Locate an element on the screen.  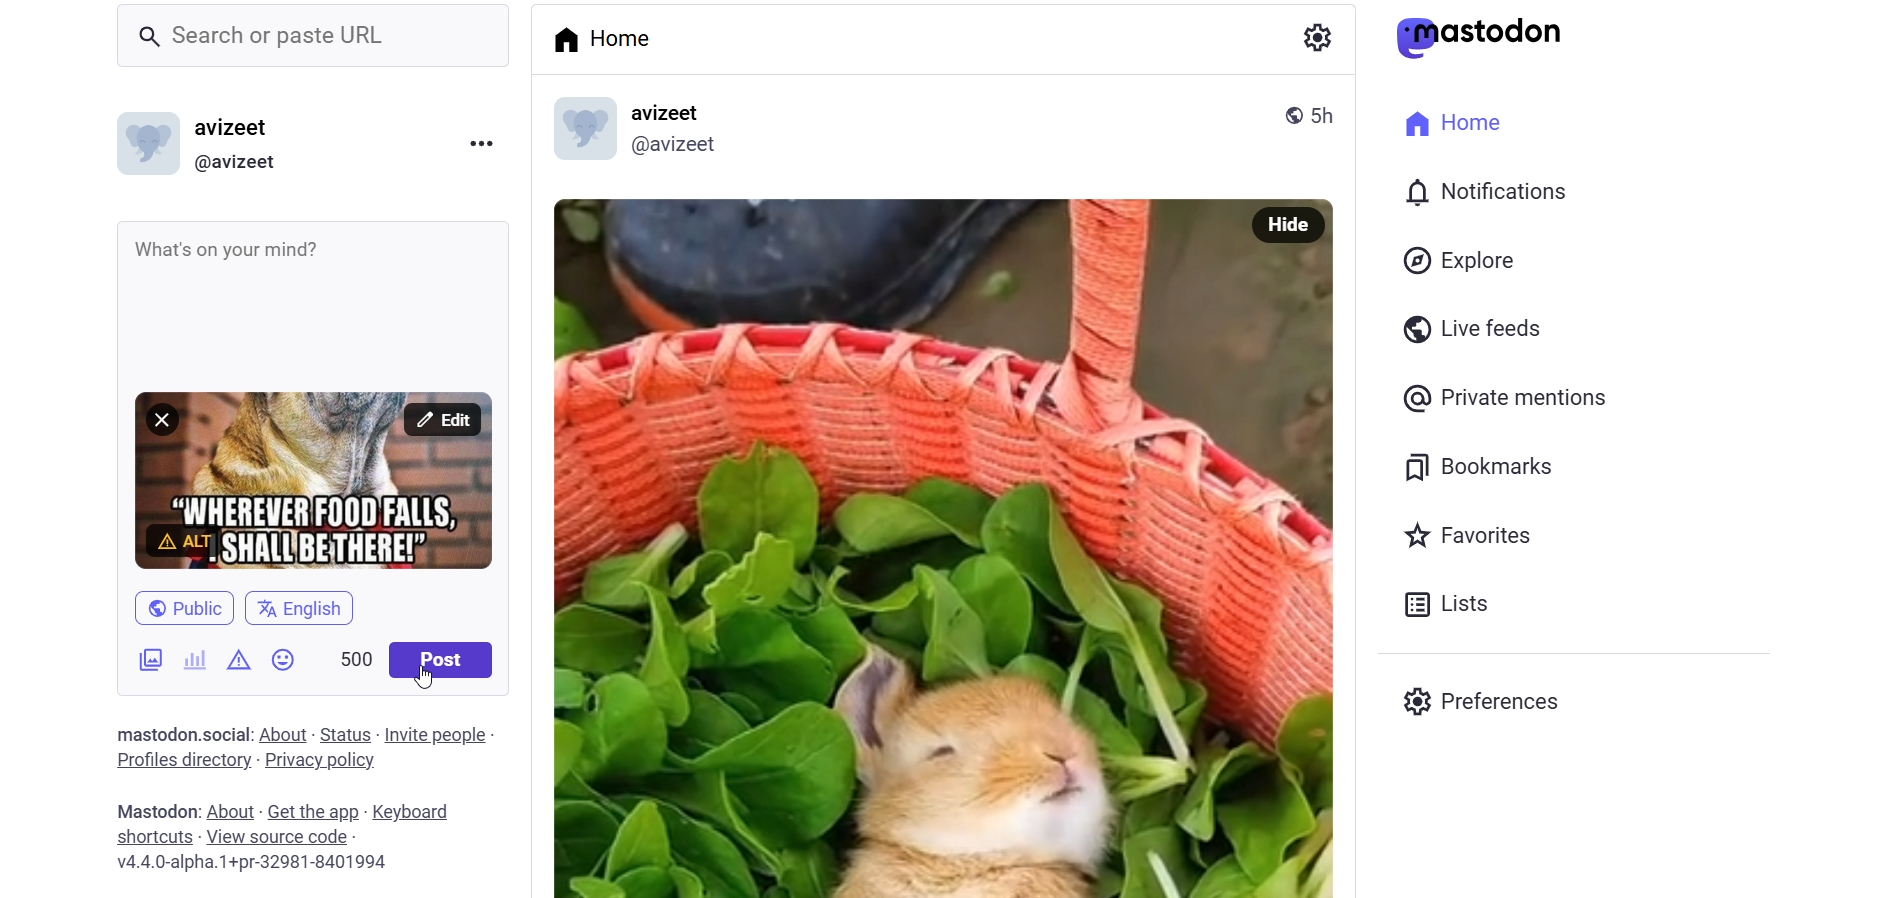
id is located at coordinates (683, 148).